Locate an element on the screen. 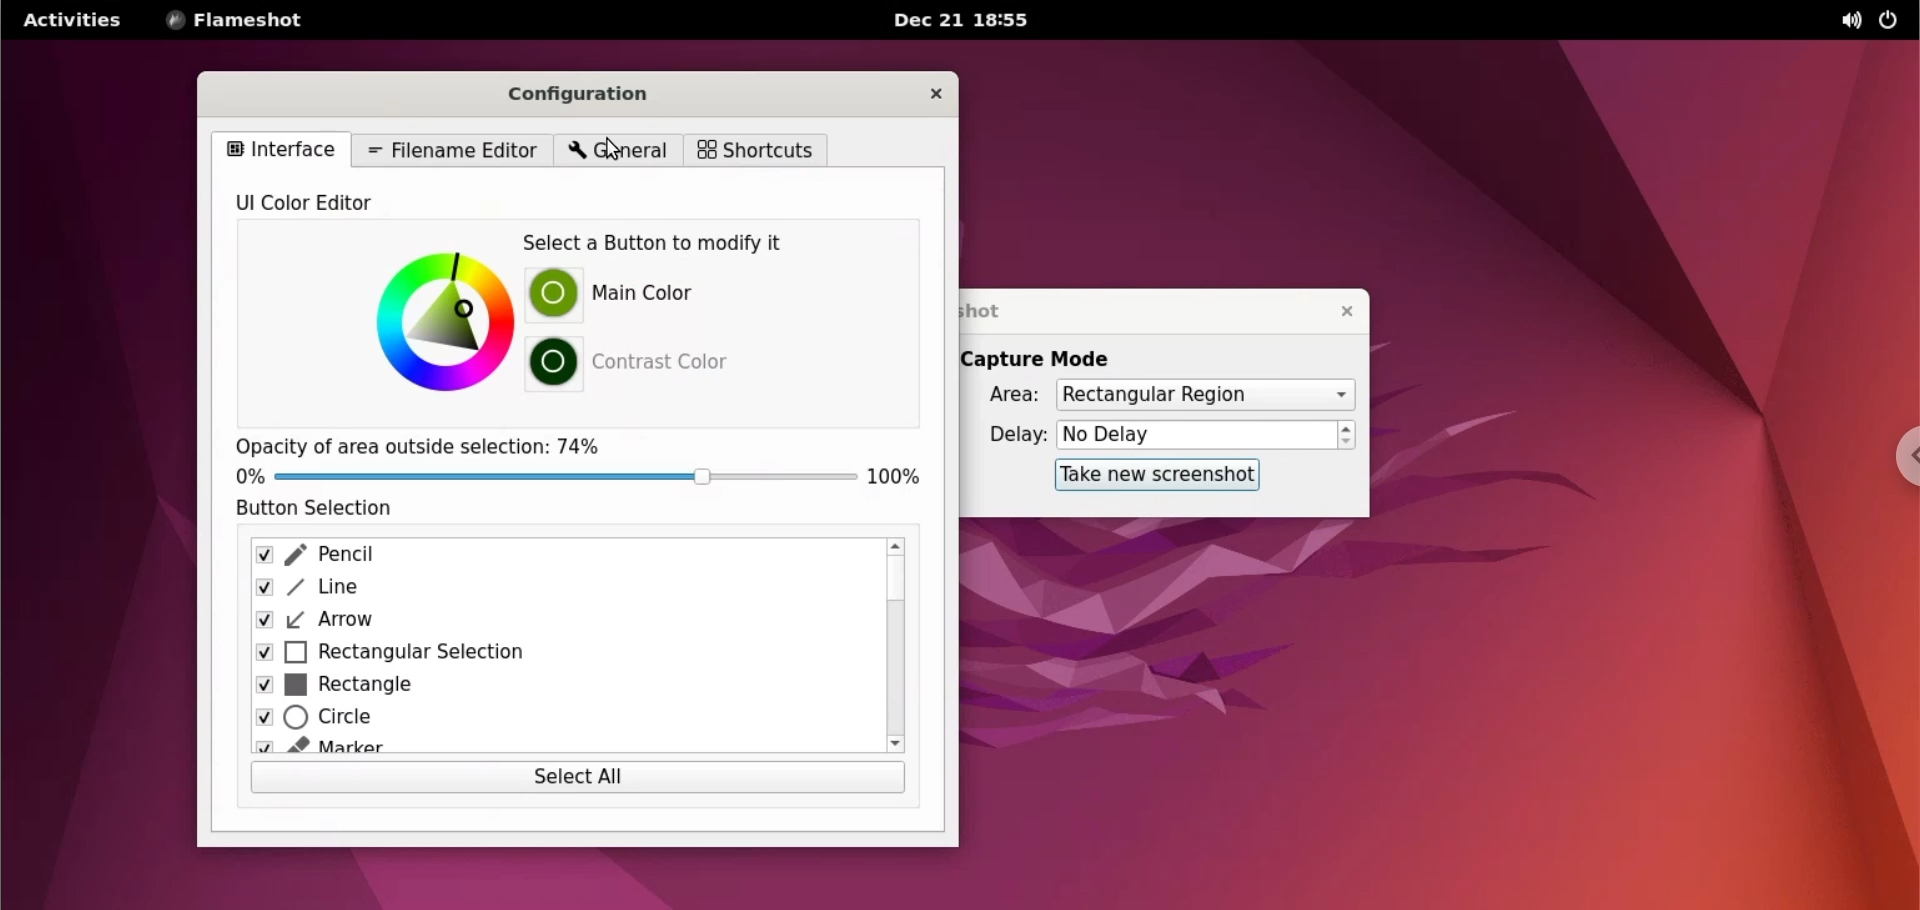 This screenshot has height=910, width=1920. sound options is located at coordinates (1846, 21).